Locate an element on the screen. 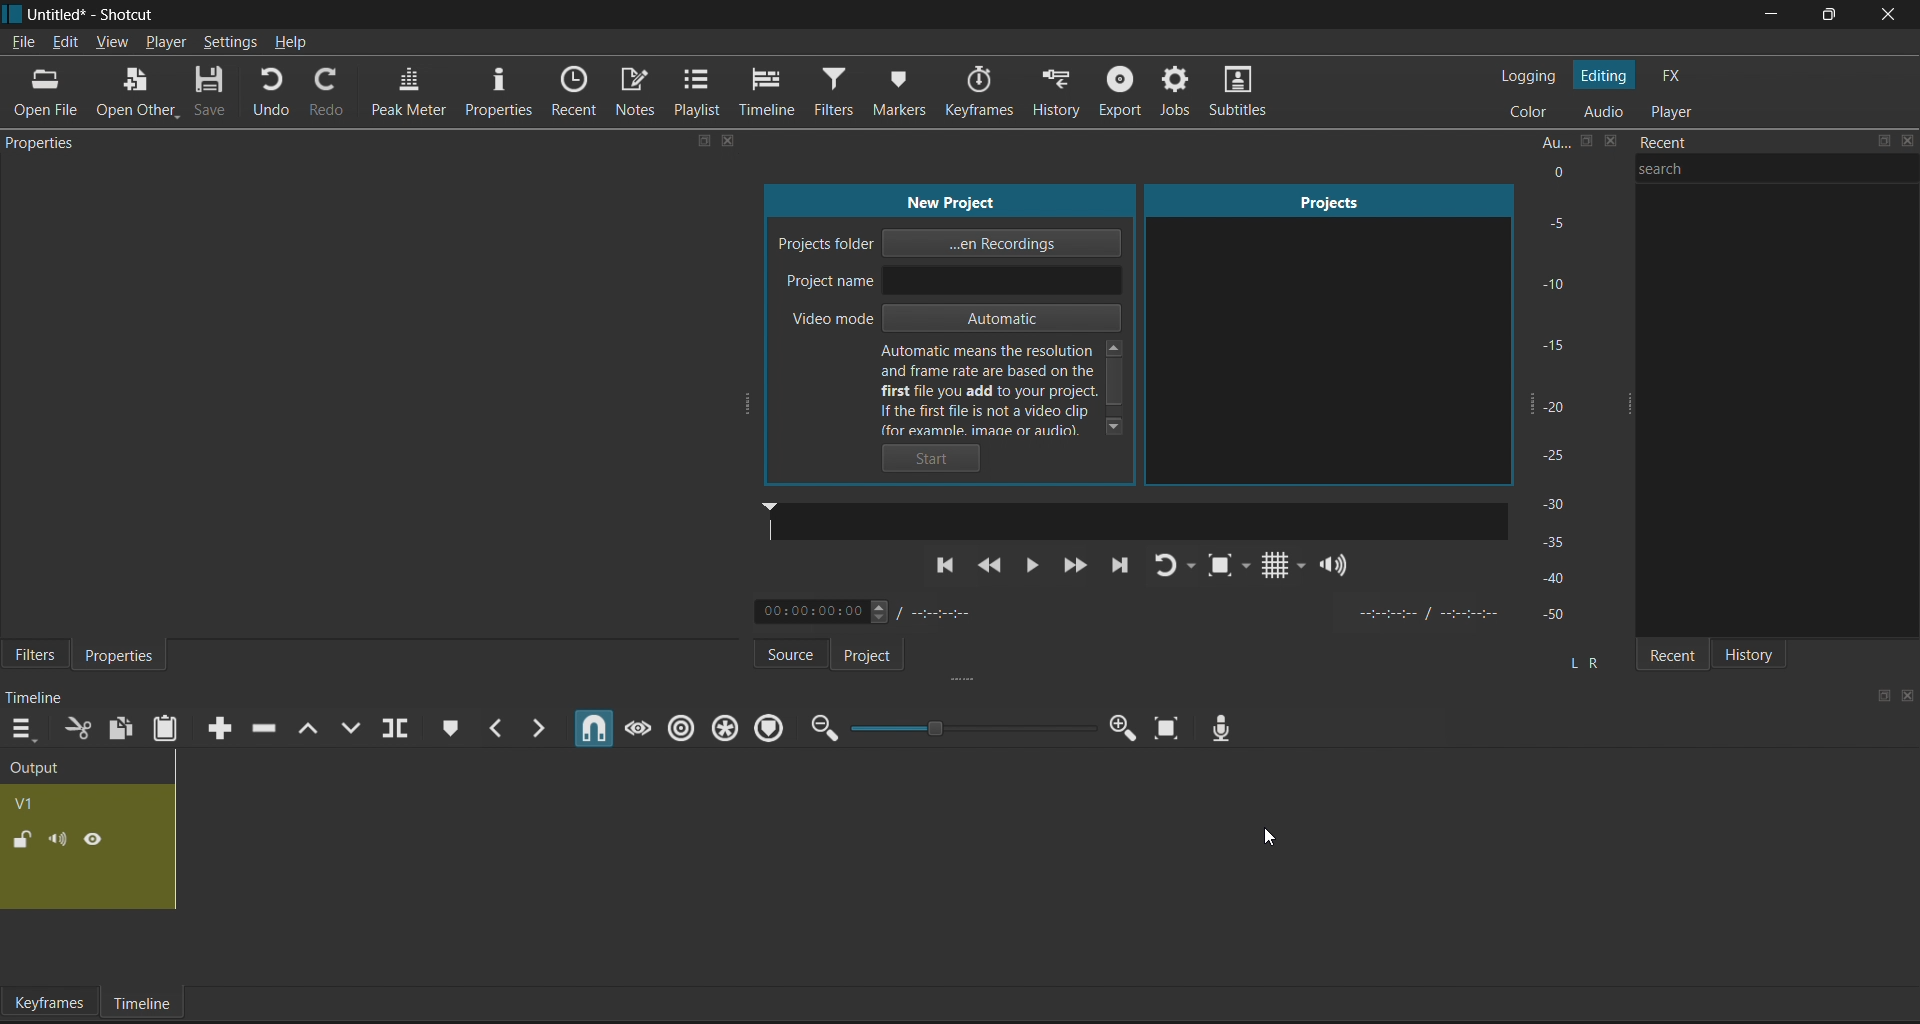 This screenshot has width=1920, height=1024. Previous is located at coordinates (947, 573).